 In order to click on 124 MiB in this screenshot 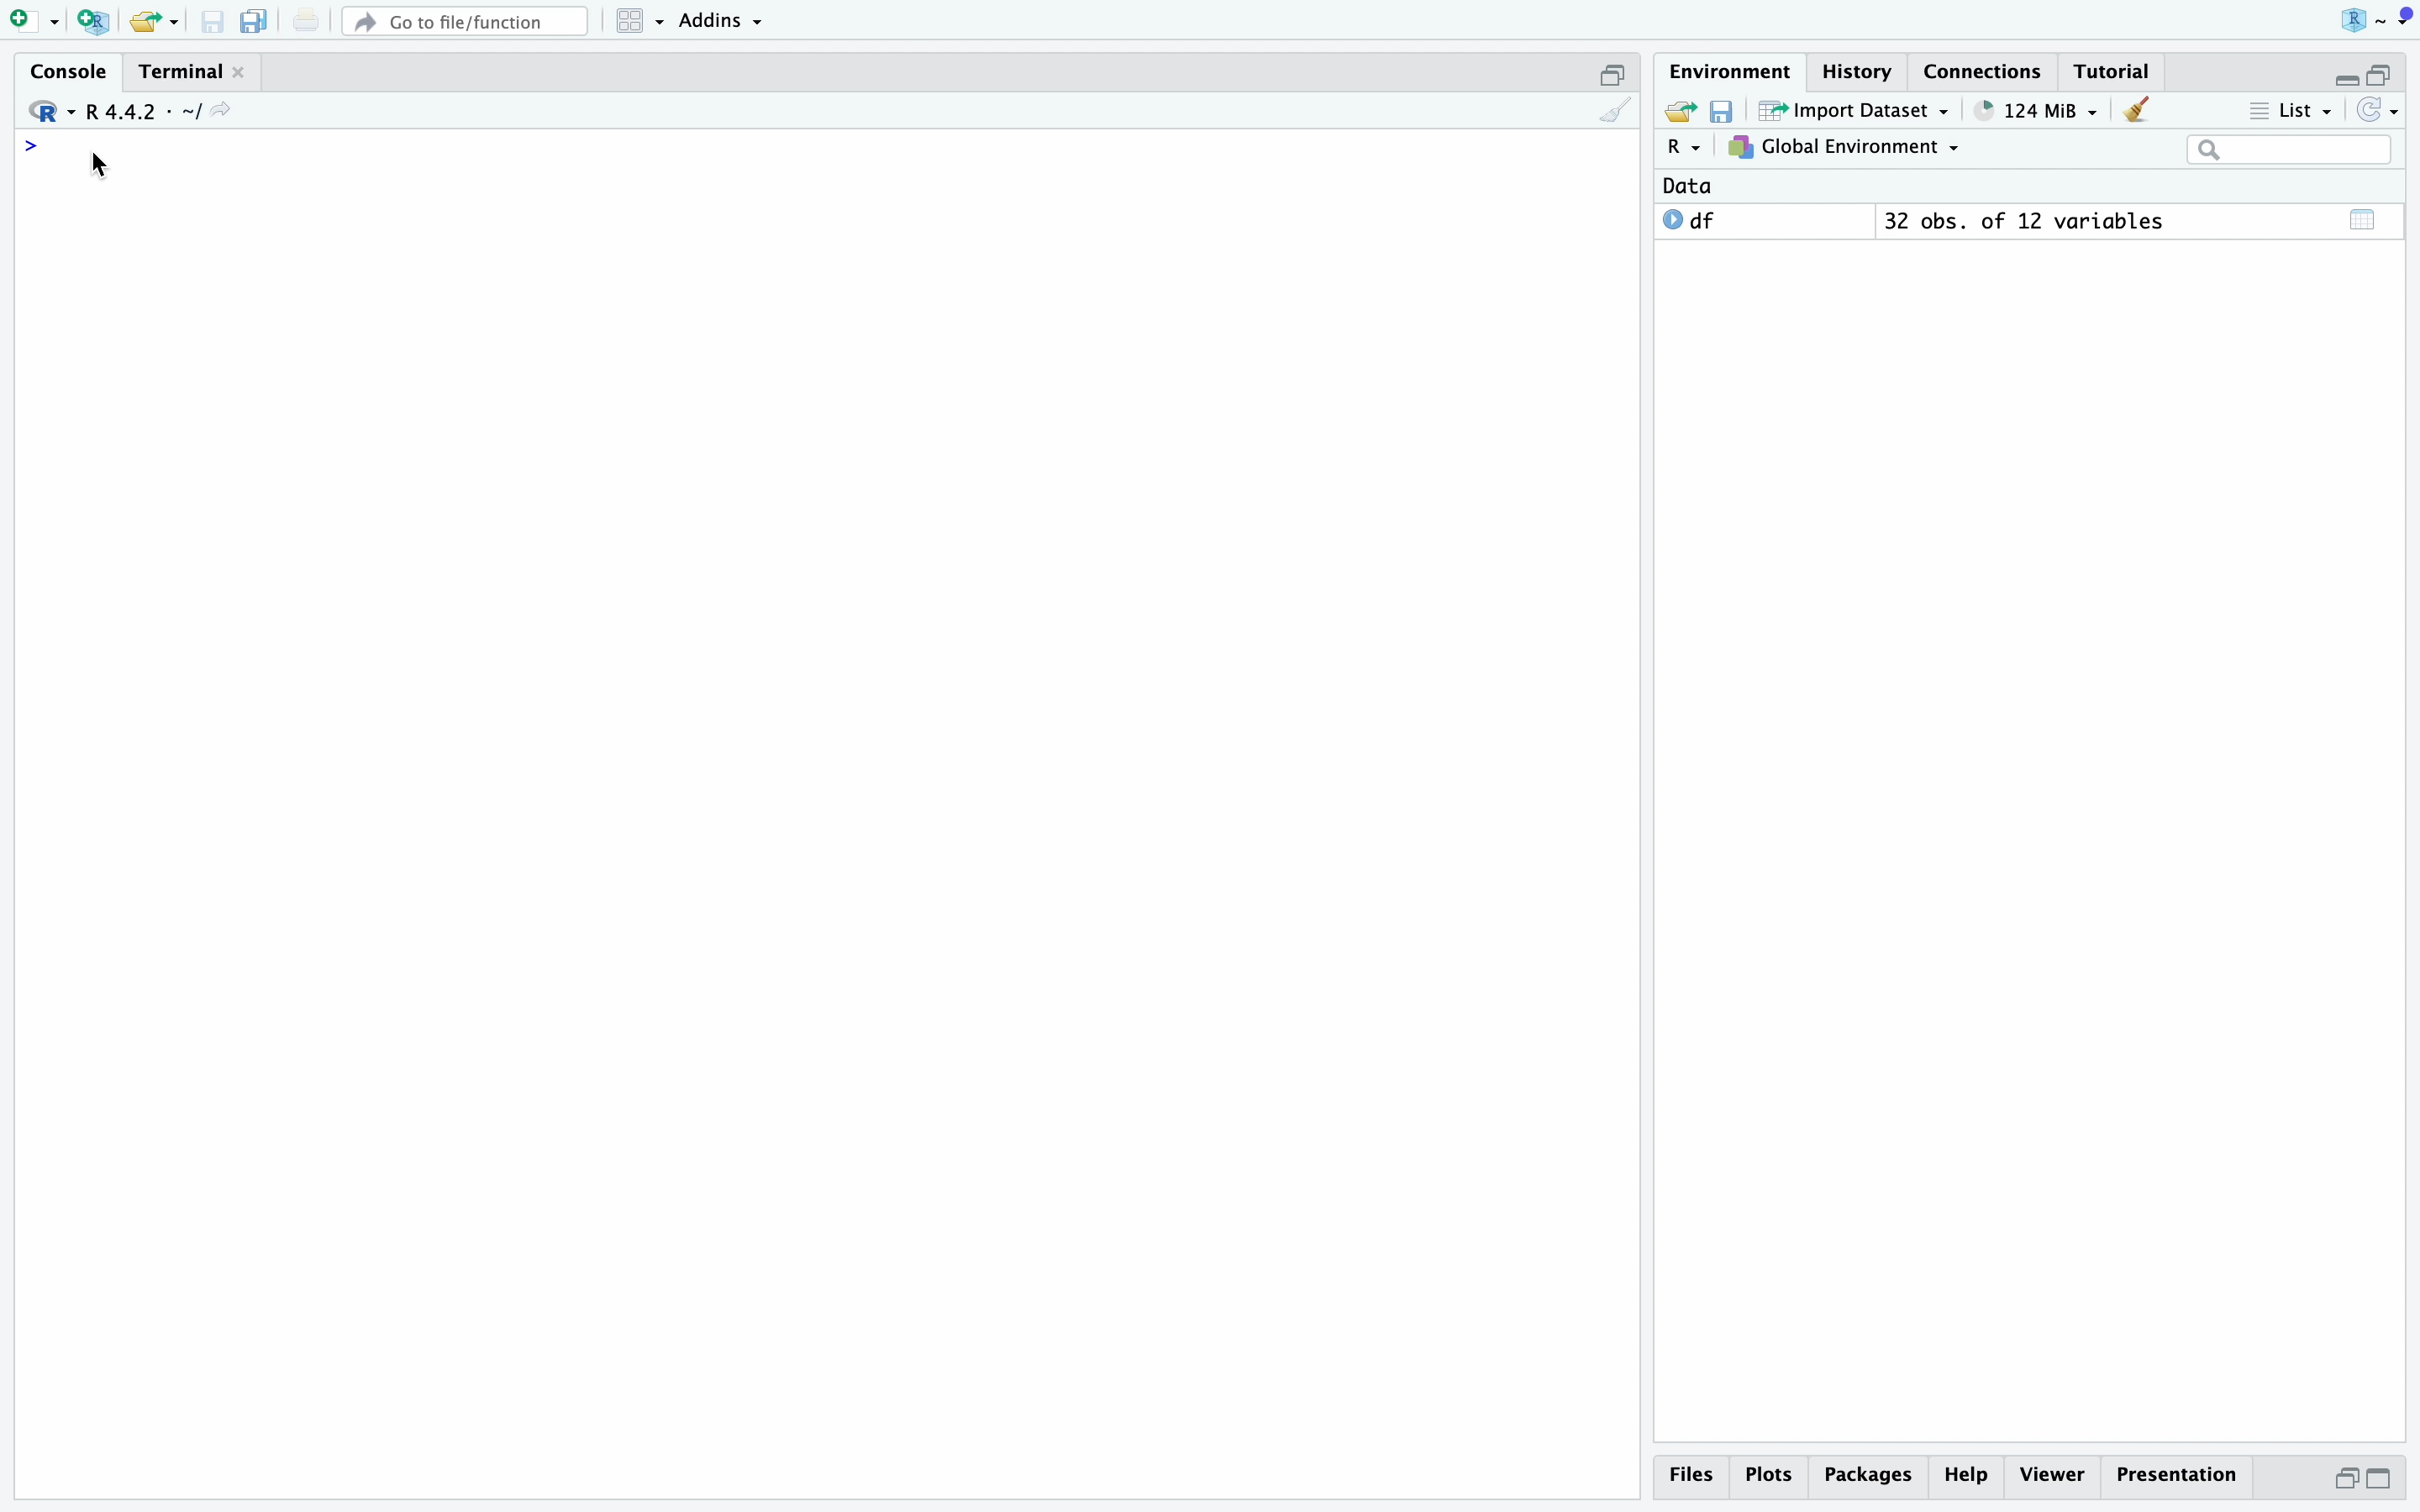, I will do `click(2039, 111)`.